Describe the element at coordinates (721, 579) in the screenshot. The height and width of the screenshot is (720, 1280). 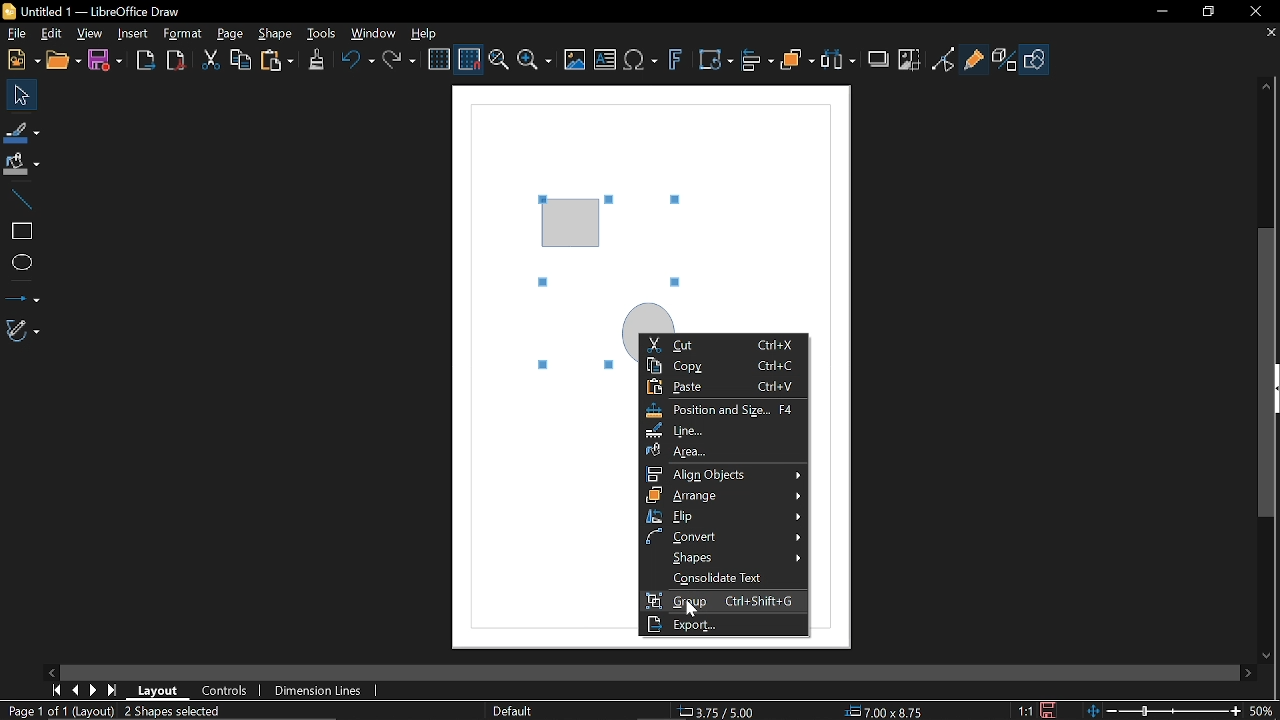
I see `Consolidate text` at that location.